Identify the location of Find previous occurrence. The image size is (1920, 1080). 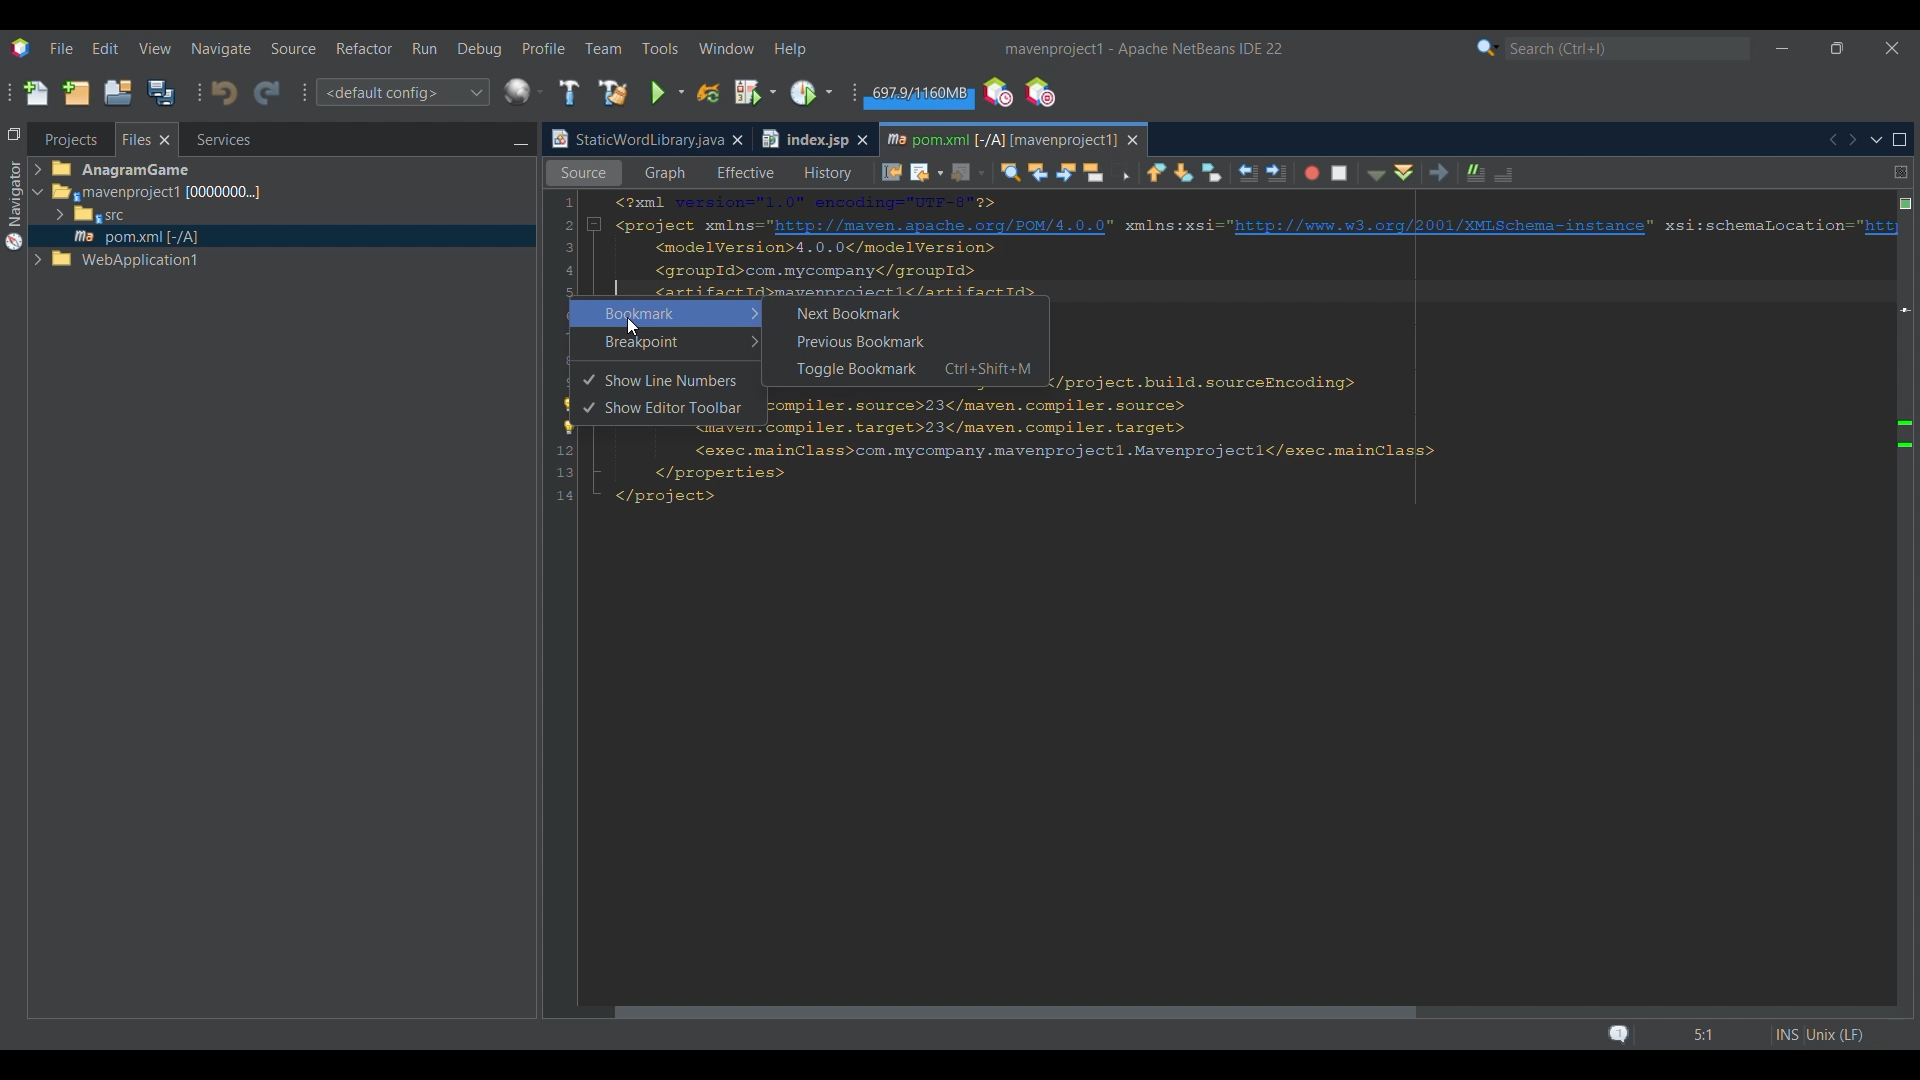
(1039, 174).